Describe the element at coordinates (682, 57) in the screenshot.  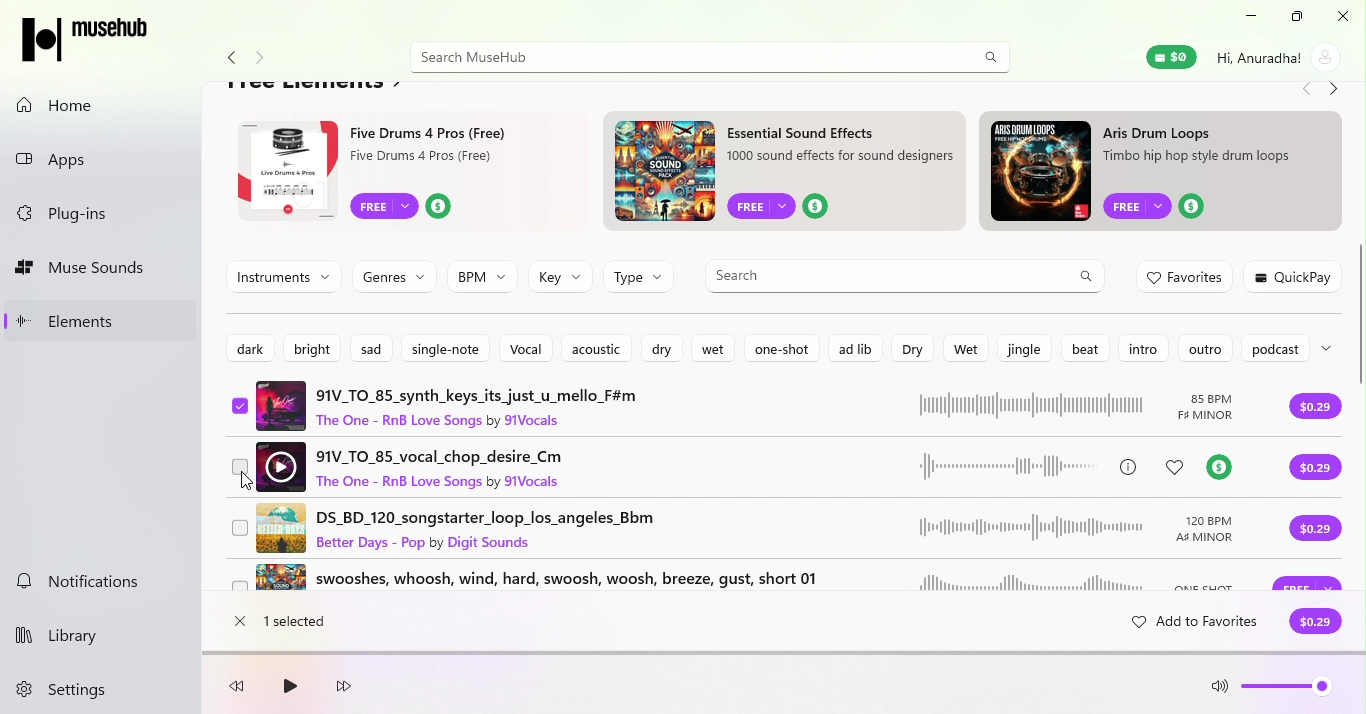
I see `Search bar` at that location.